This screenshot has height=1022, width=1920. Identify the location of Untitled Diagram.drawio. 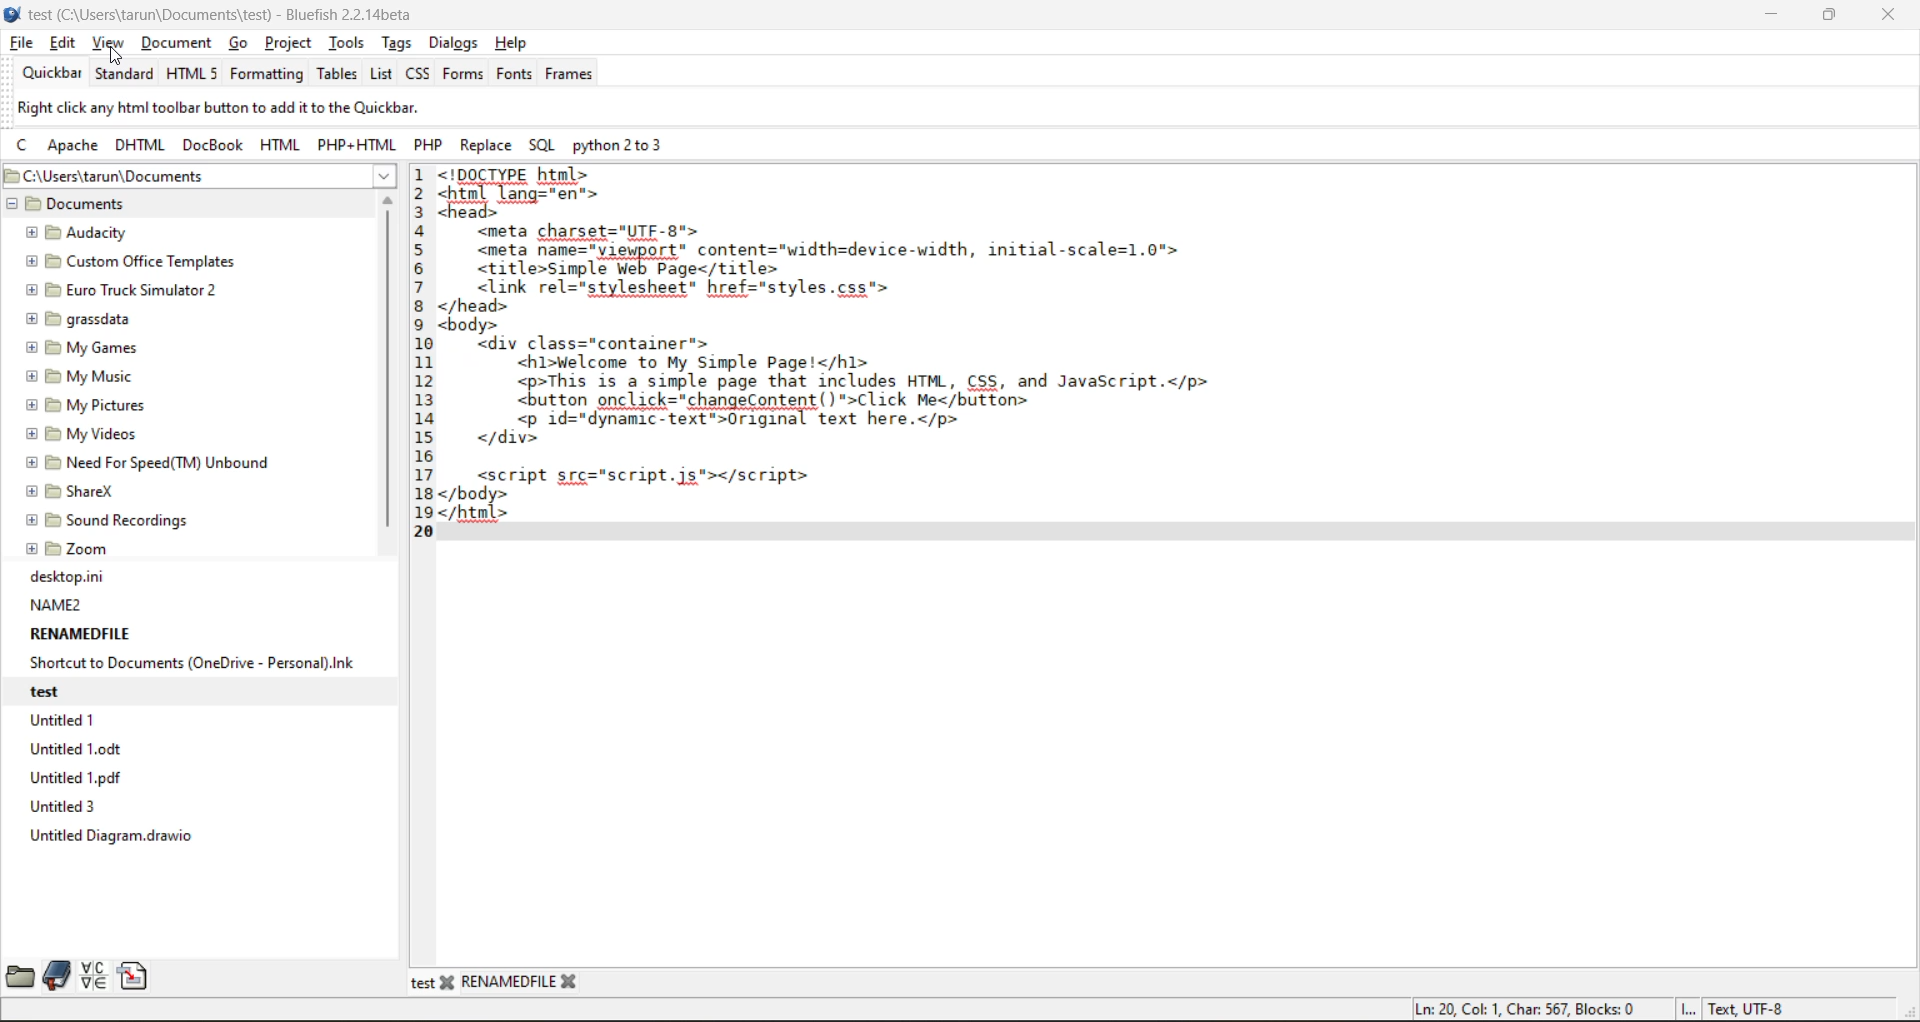
(117, 838).